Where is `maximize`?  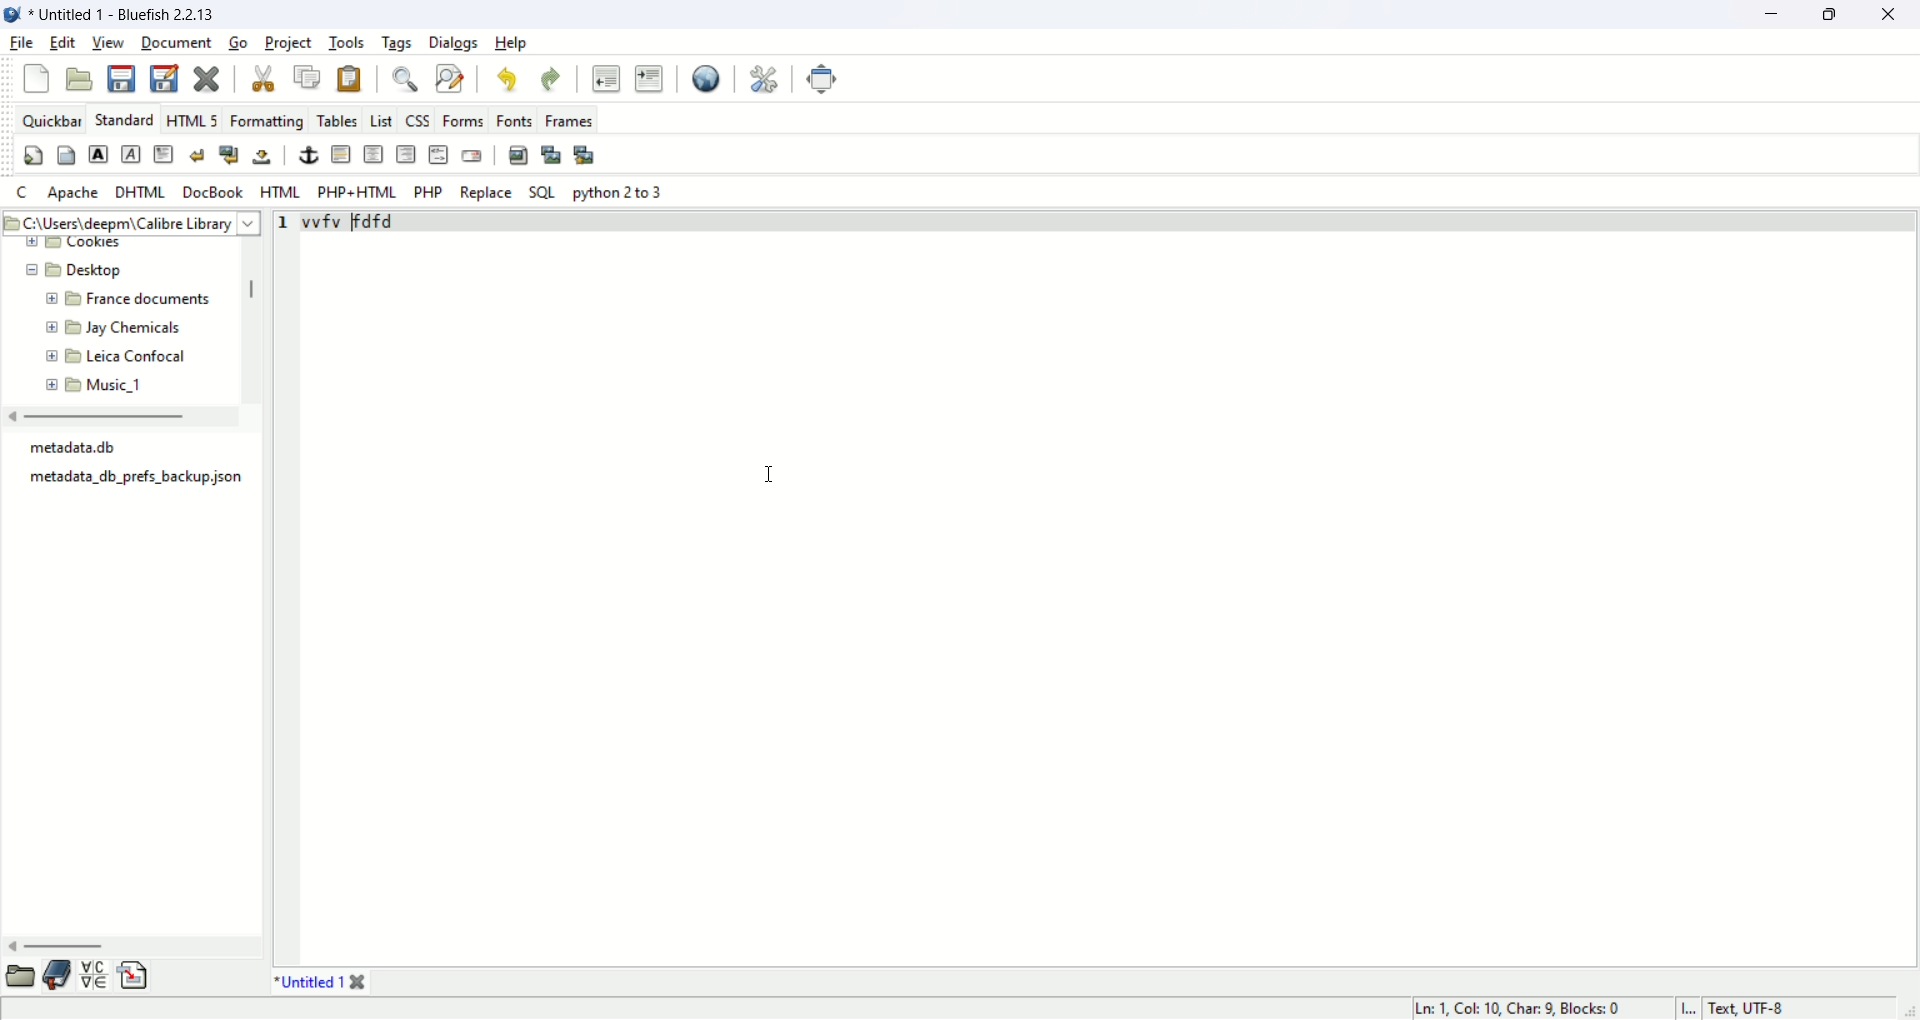
maximize is located at coordinates (1831, 14).